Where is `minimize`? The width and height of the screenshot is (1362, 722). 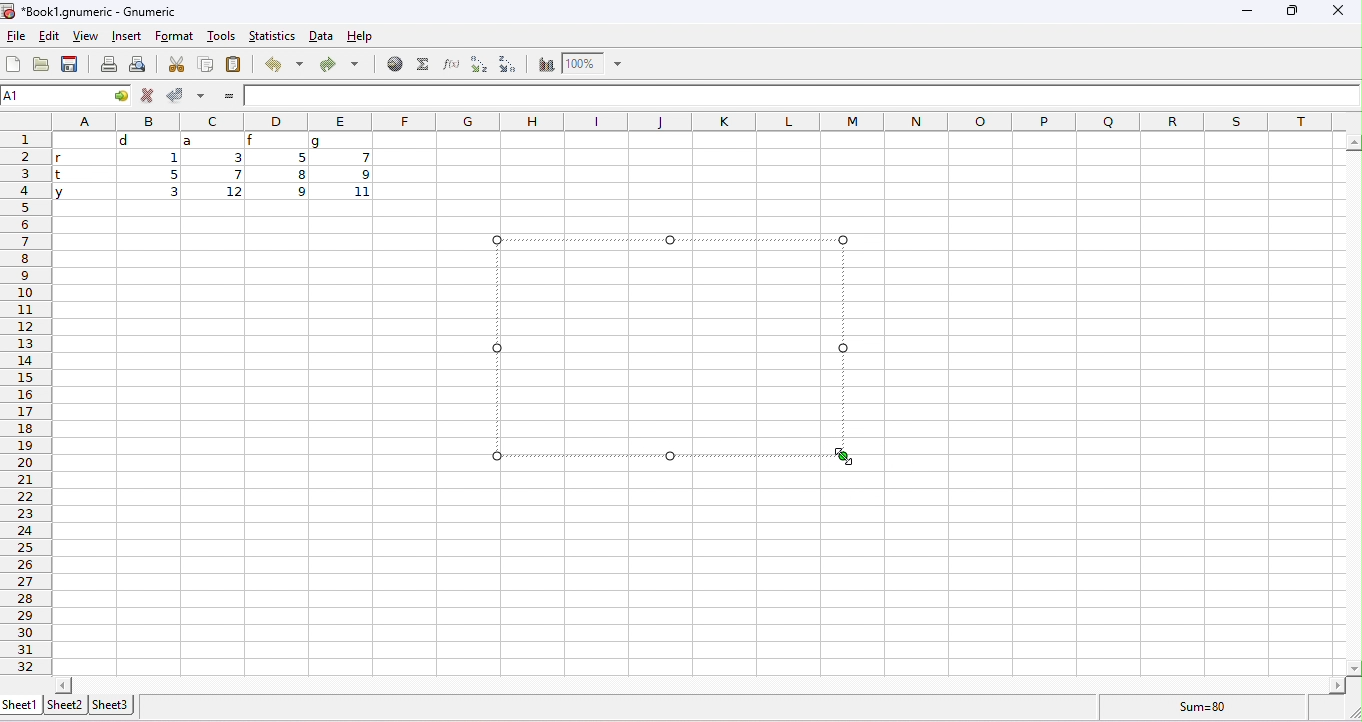 minimize is located at coordinates (1247, 14).